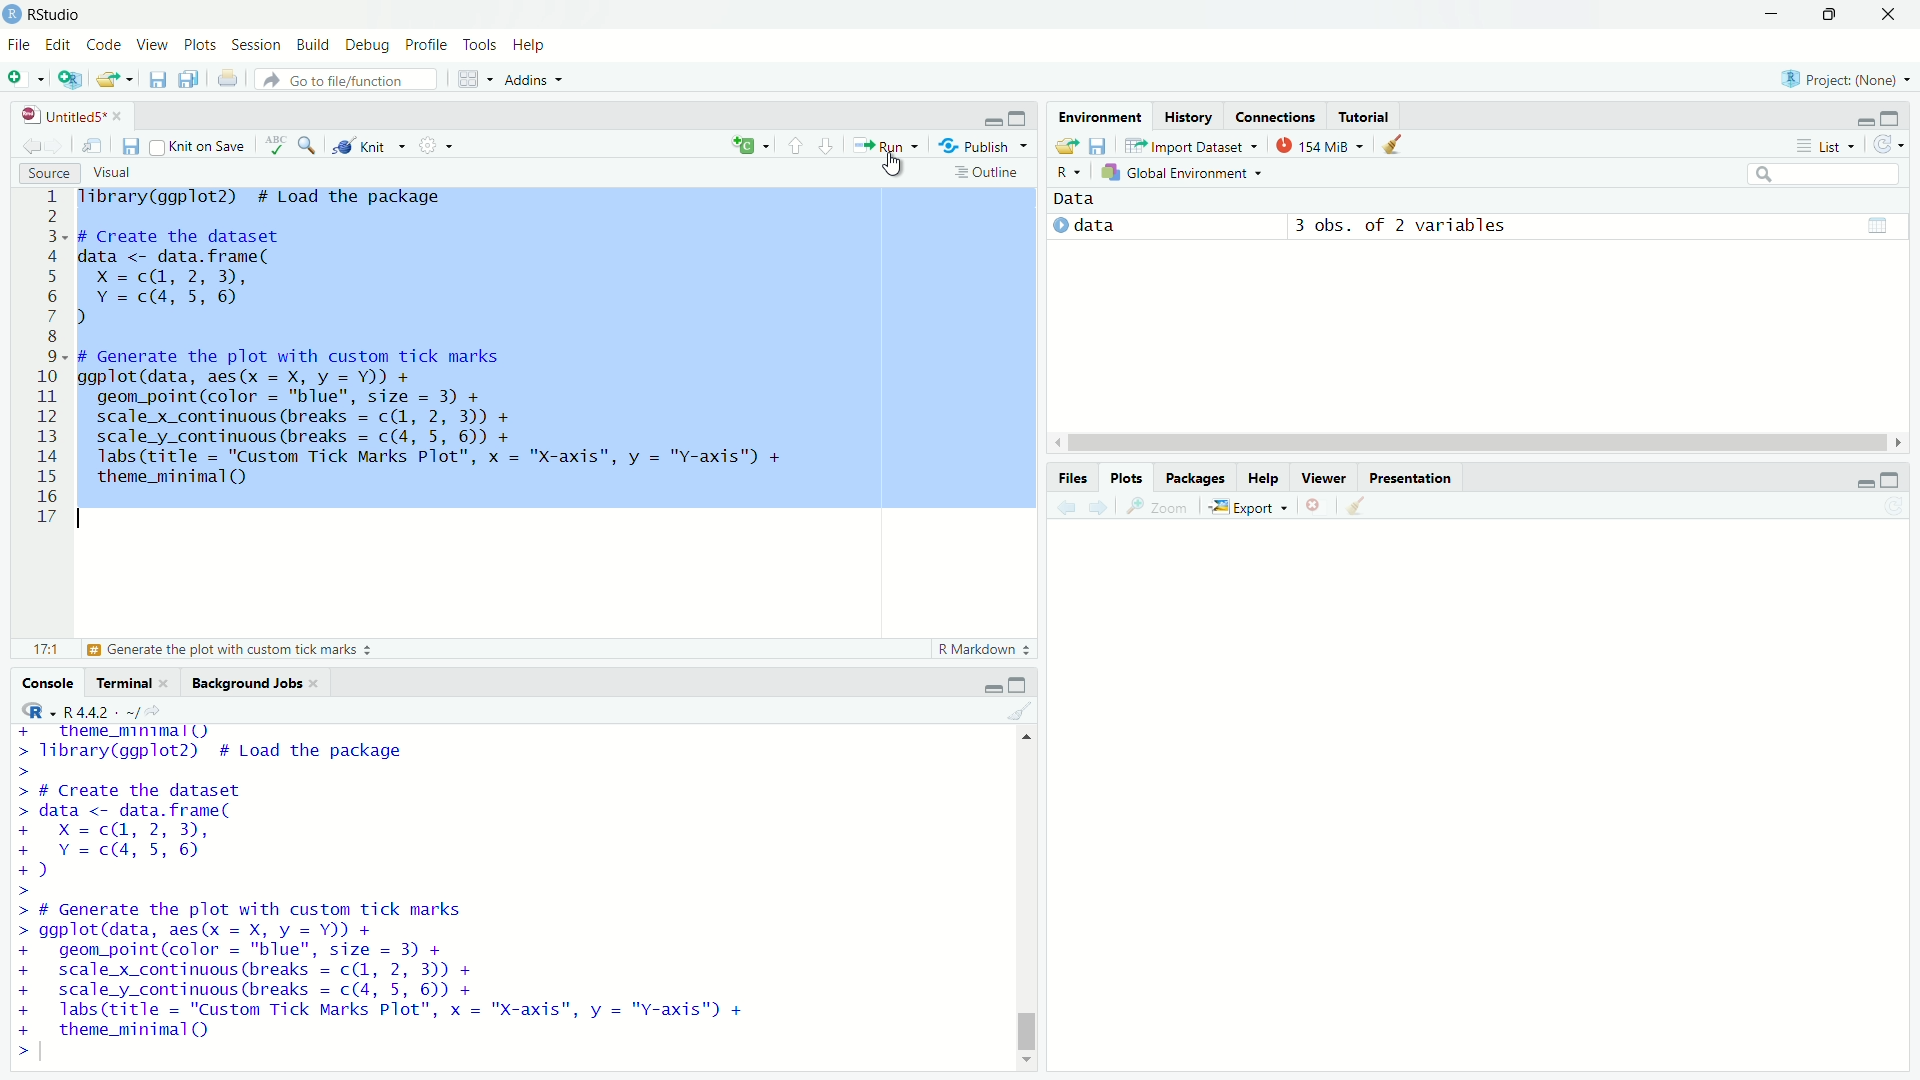 Image resolution: width=1920 pixels, height=1080 pixels. What do you see at coordinates (890, 167) in the screenshot?
I see `cursor` at bounding box center [890, 167].